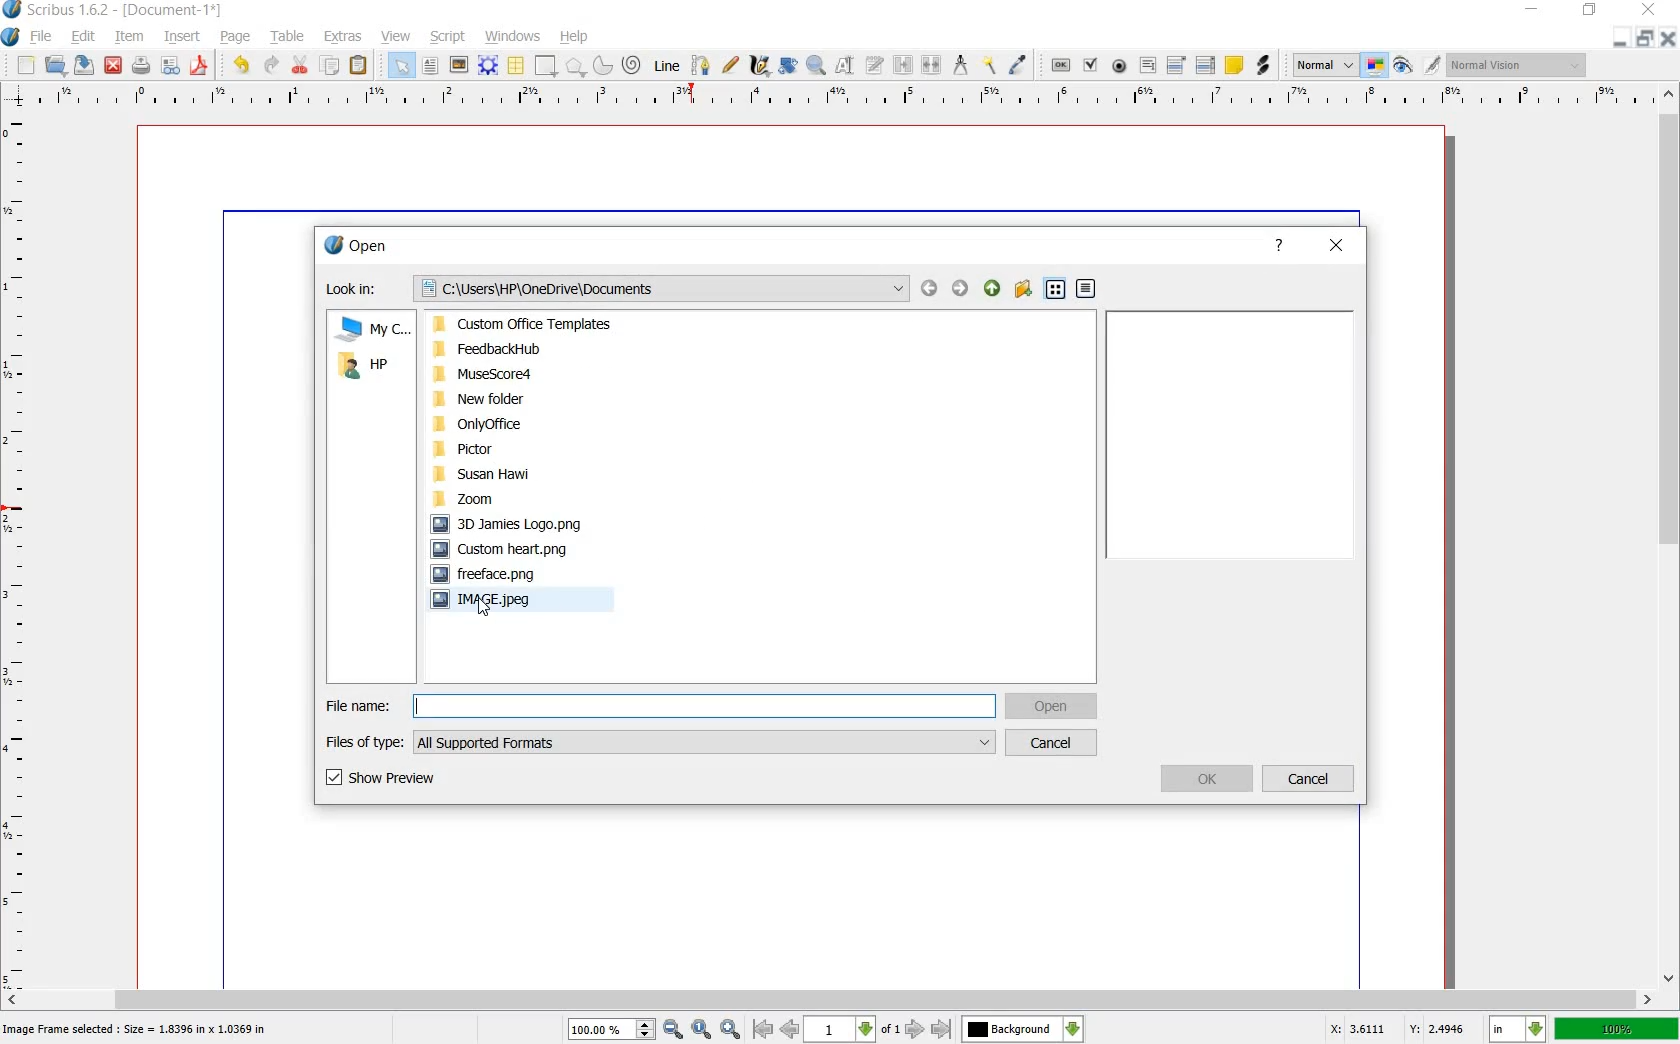 This screenshot has height=1044, width=1680. Describe the element at coordinates (1022, 1029) in the screenshot. I see `background change` at that location.